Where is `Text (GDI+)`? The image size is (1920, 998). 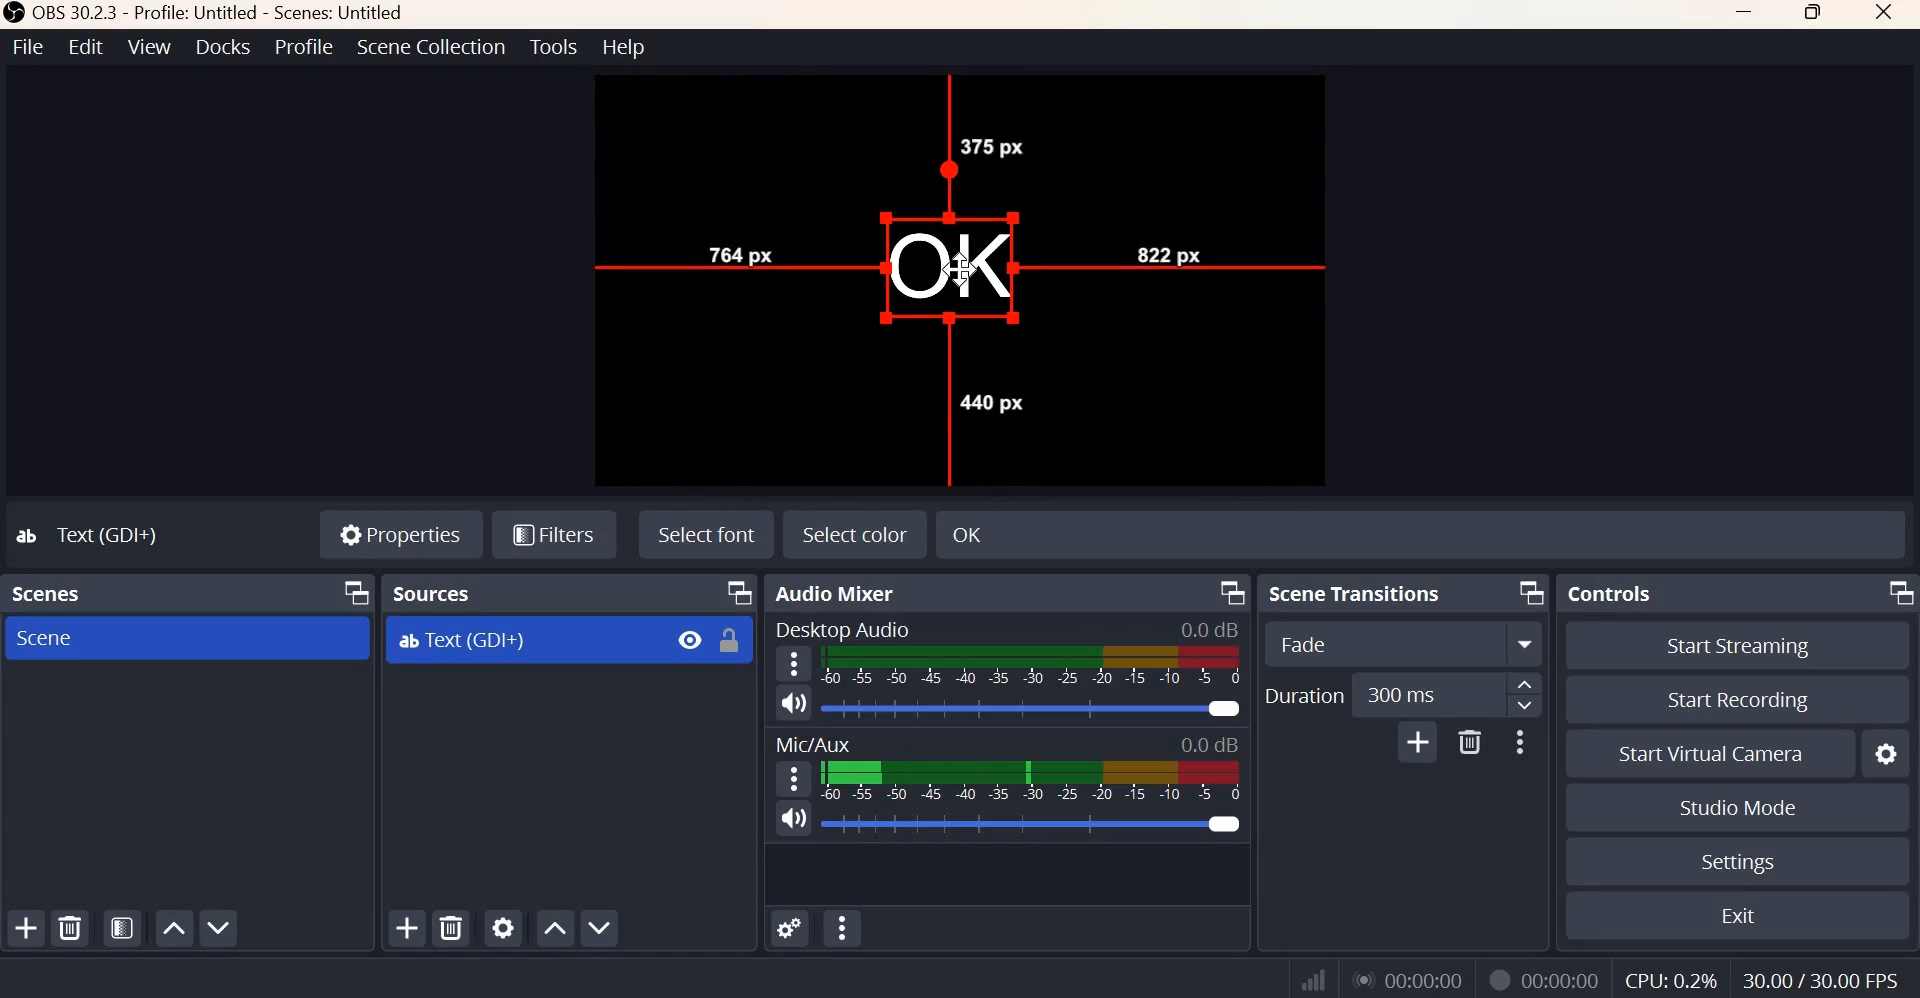
Text (GDI+) is located at coordinates (462, 641).